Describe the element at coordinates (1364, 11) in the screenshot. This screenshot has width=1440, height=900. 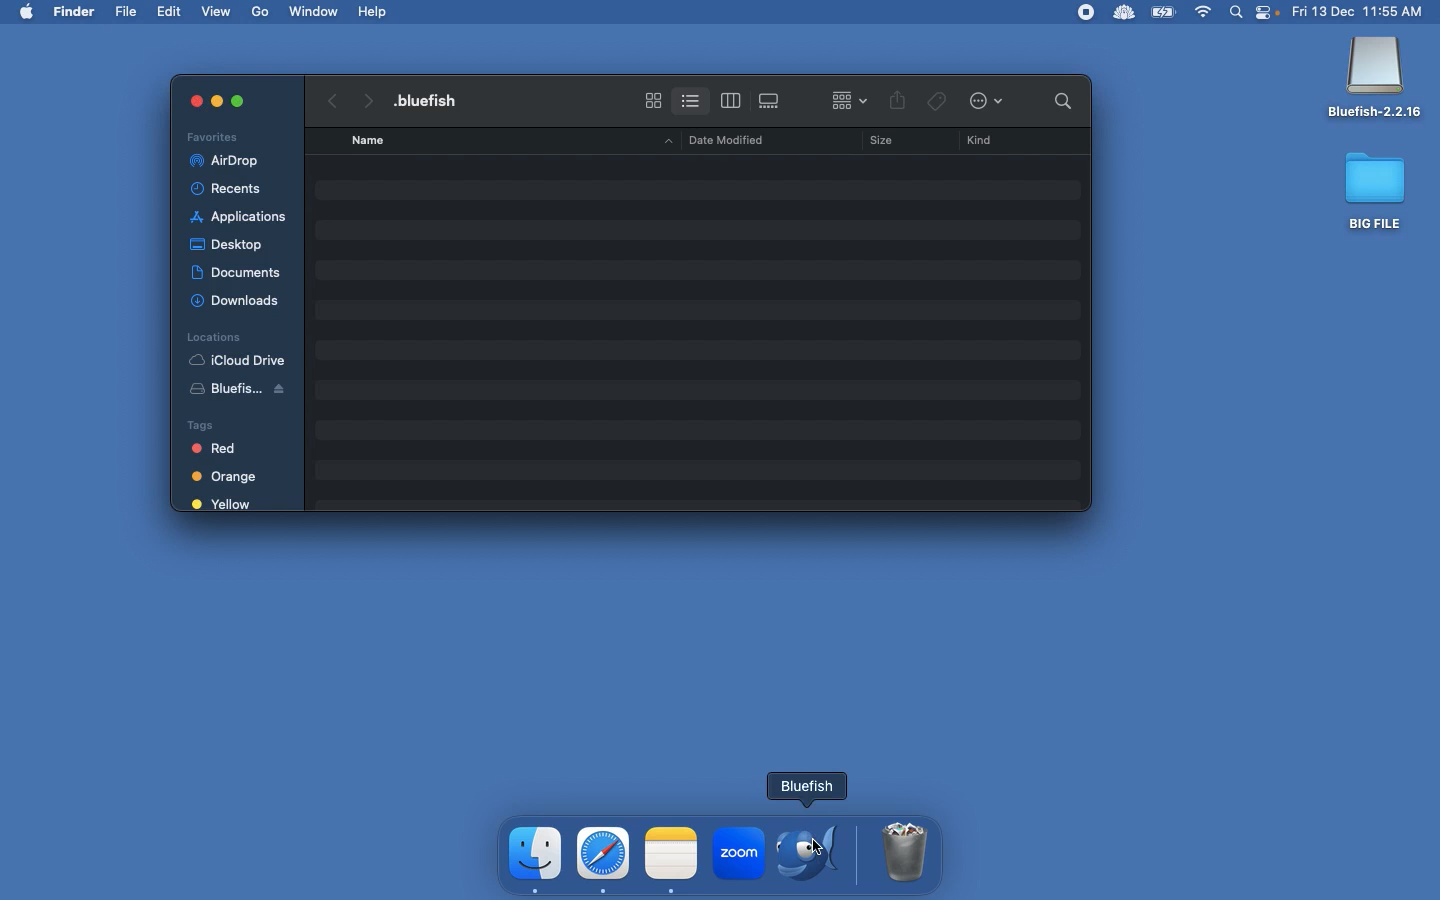
I see `Date time` at that location.